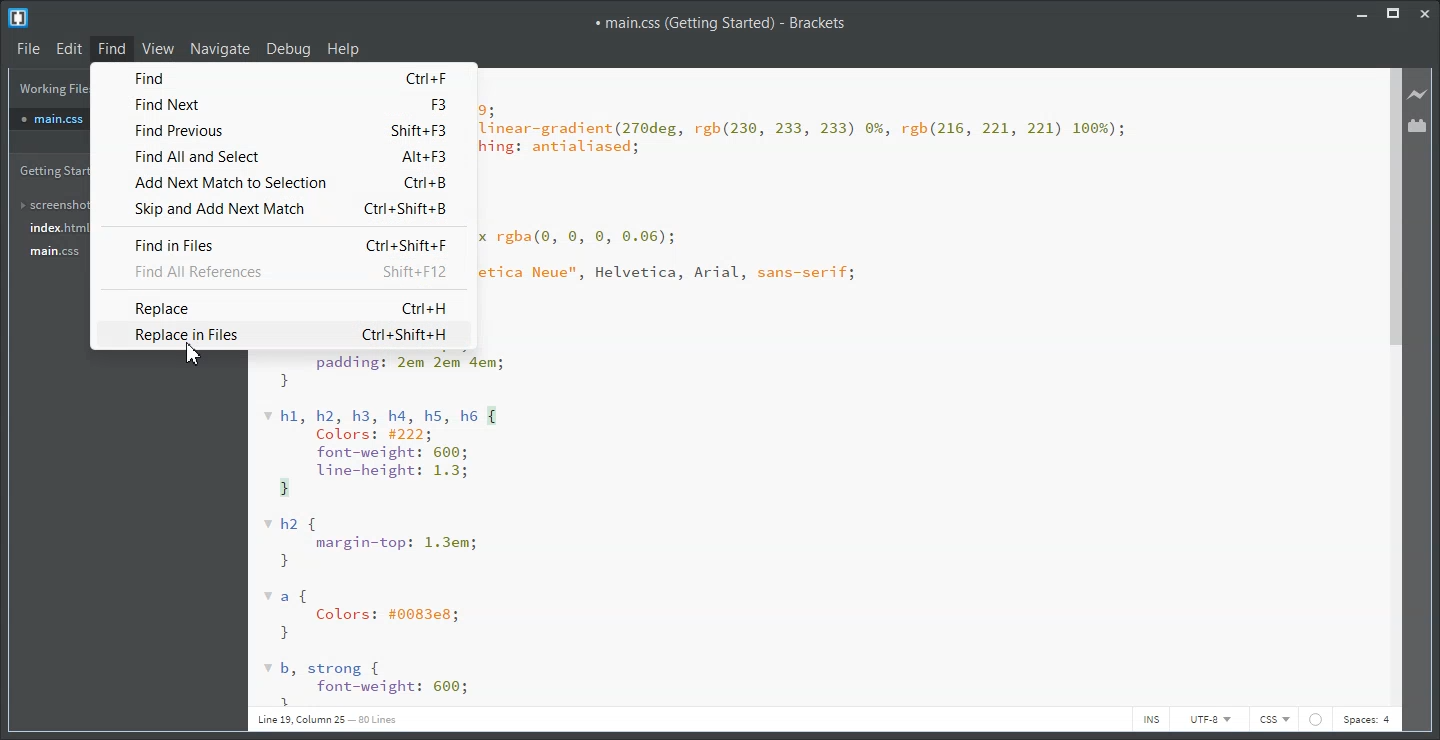  What do you see at coordinates (49, 171) in the screenshot?
I see `Getting Started` at bounding box center [49, 171].